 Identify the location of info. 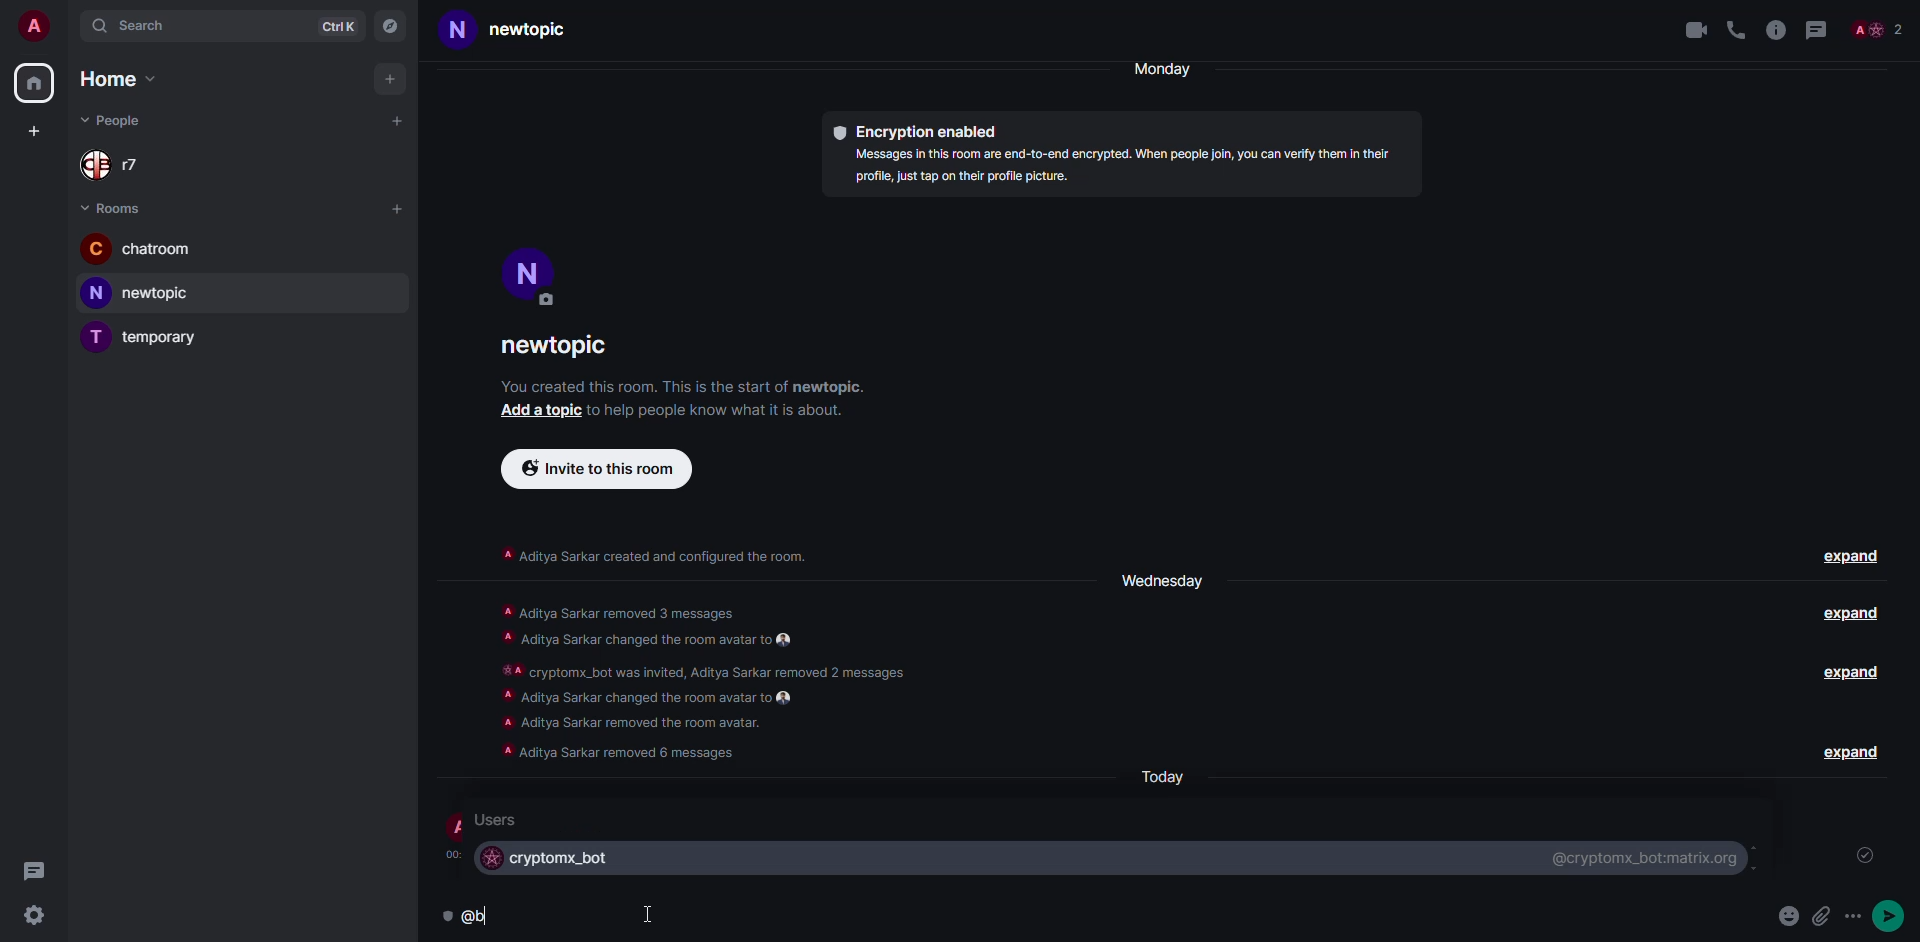
(1128, 168).